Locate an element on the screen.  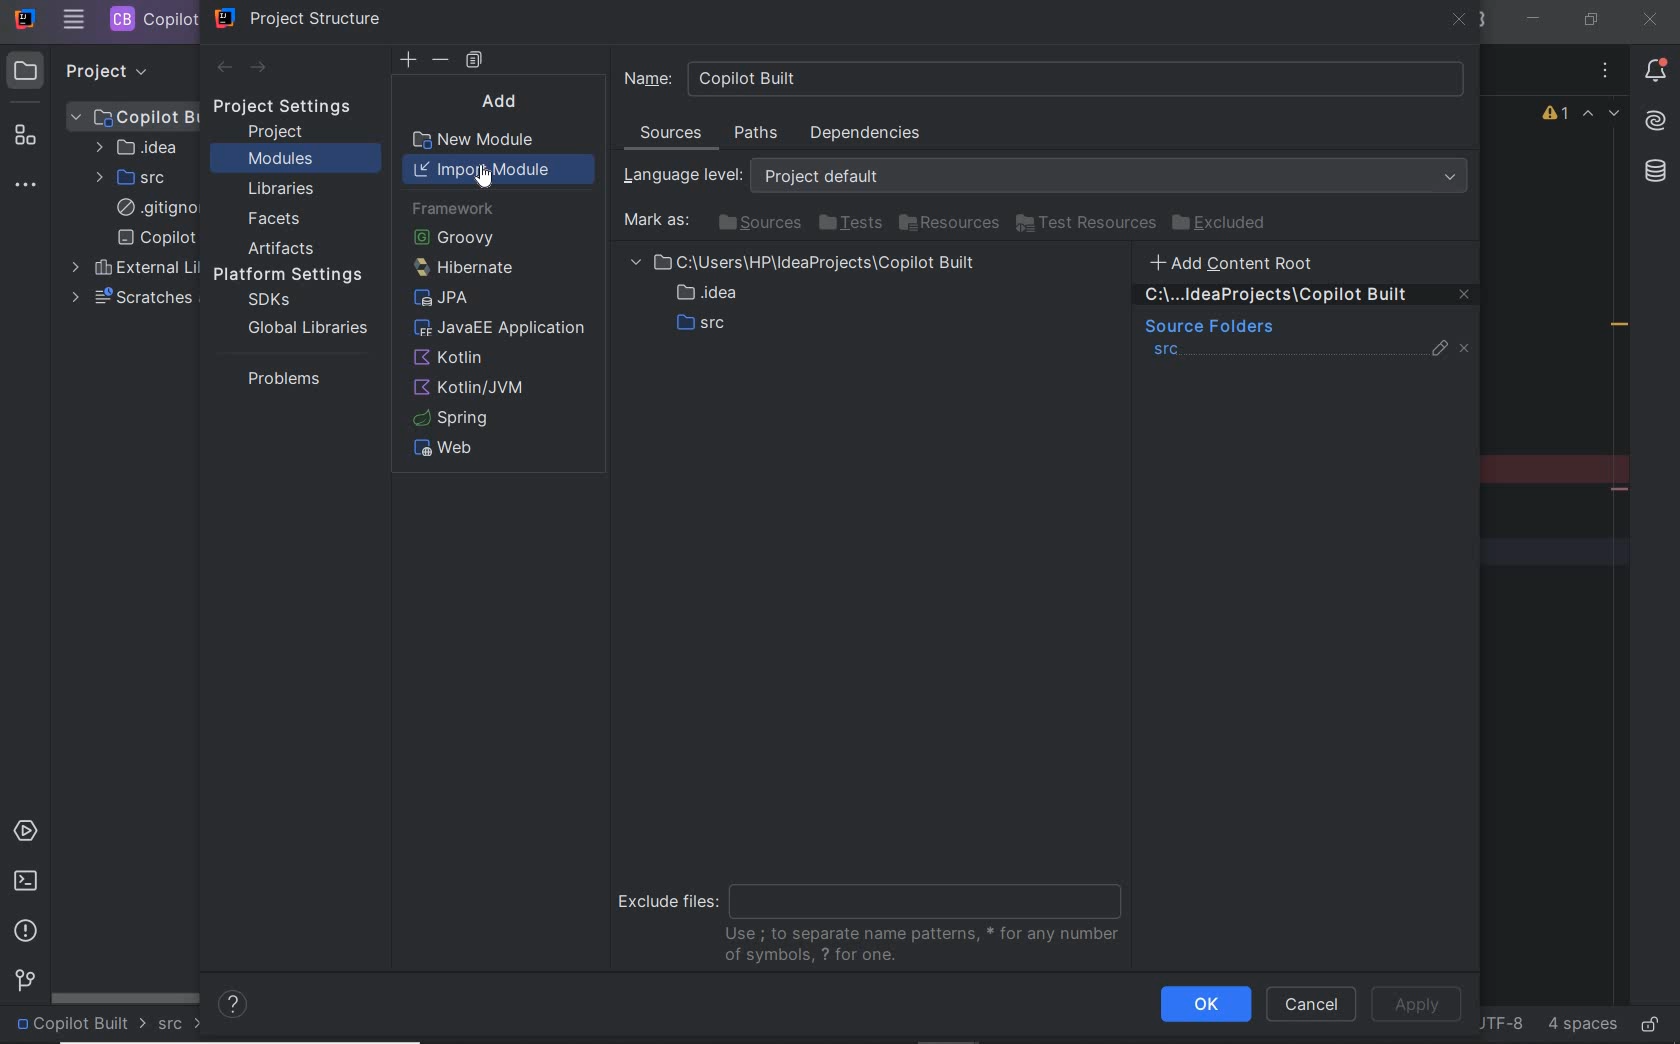
cursor is located at coordinates (484, 175).